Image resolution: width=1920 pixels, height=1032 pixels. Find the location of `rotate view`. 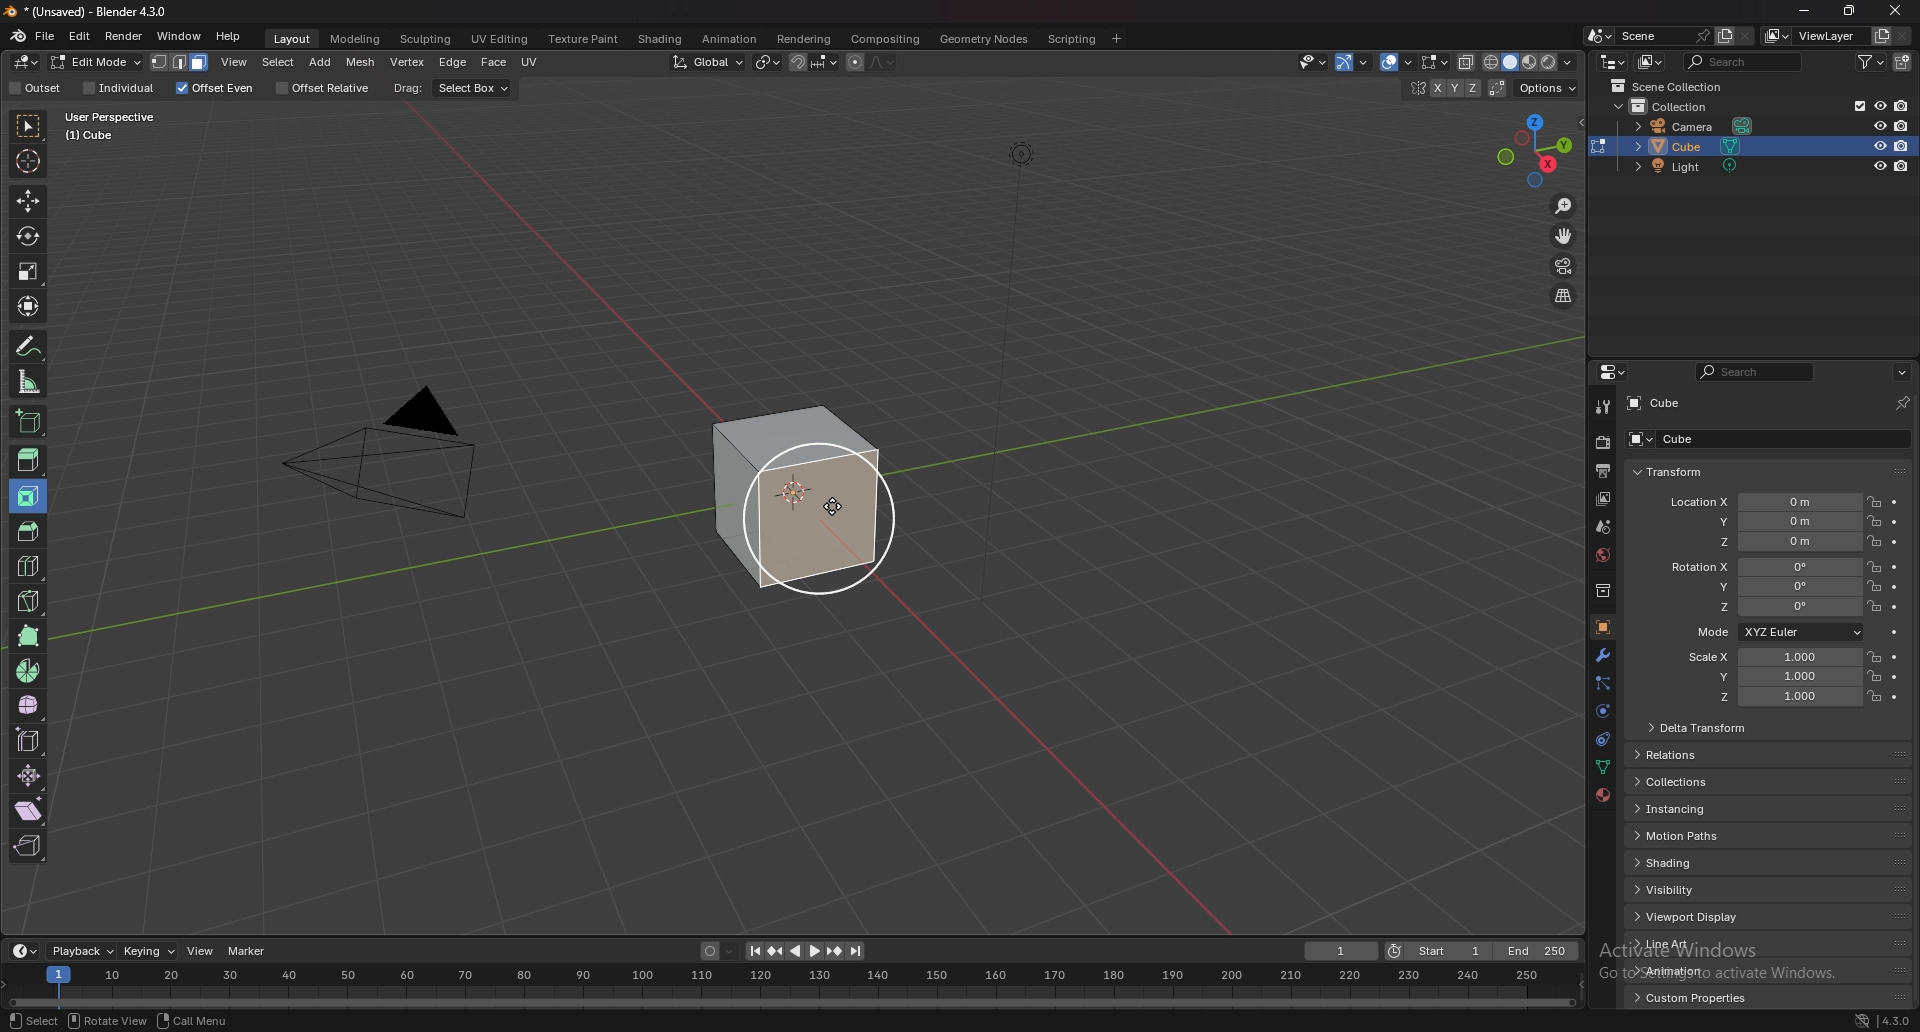

rotate view is located at coordinates (107, 1020).